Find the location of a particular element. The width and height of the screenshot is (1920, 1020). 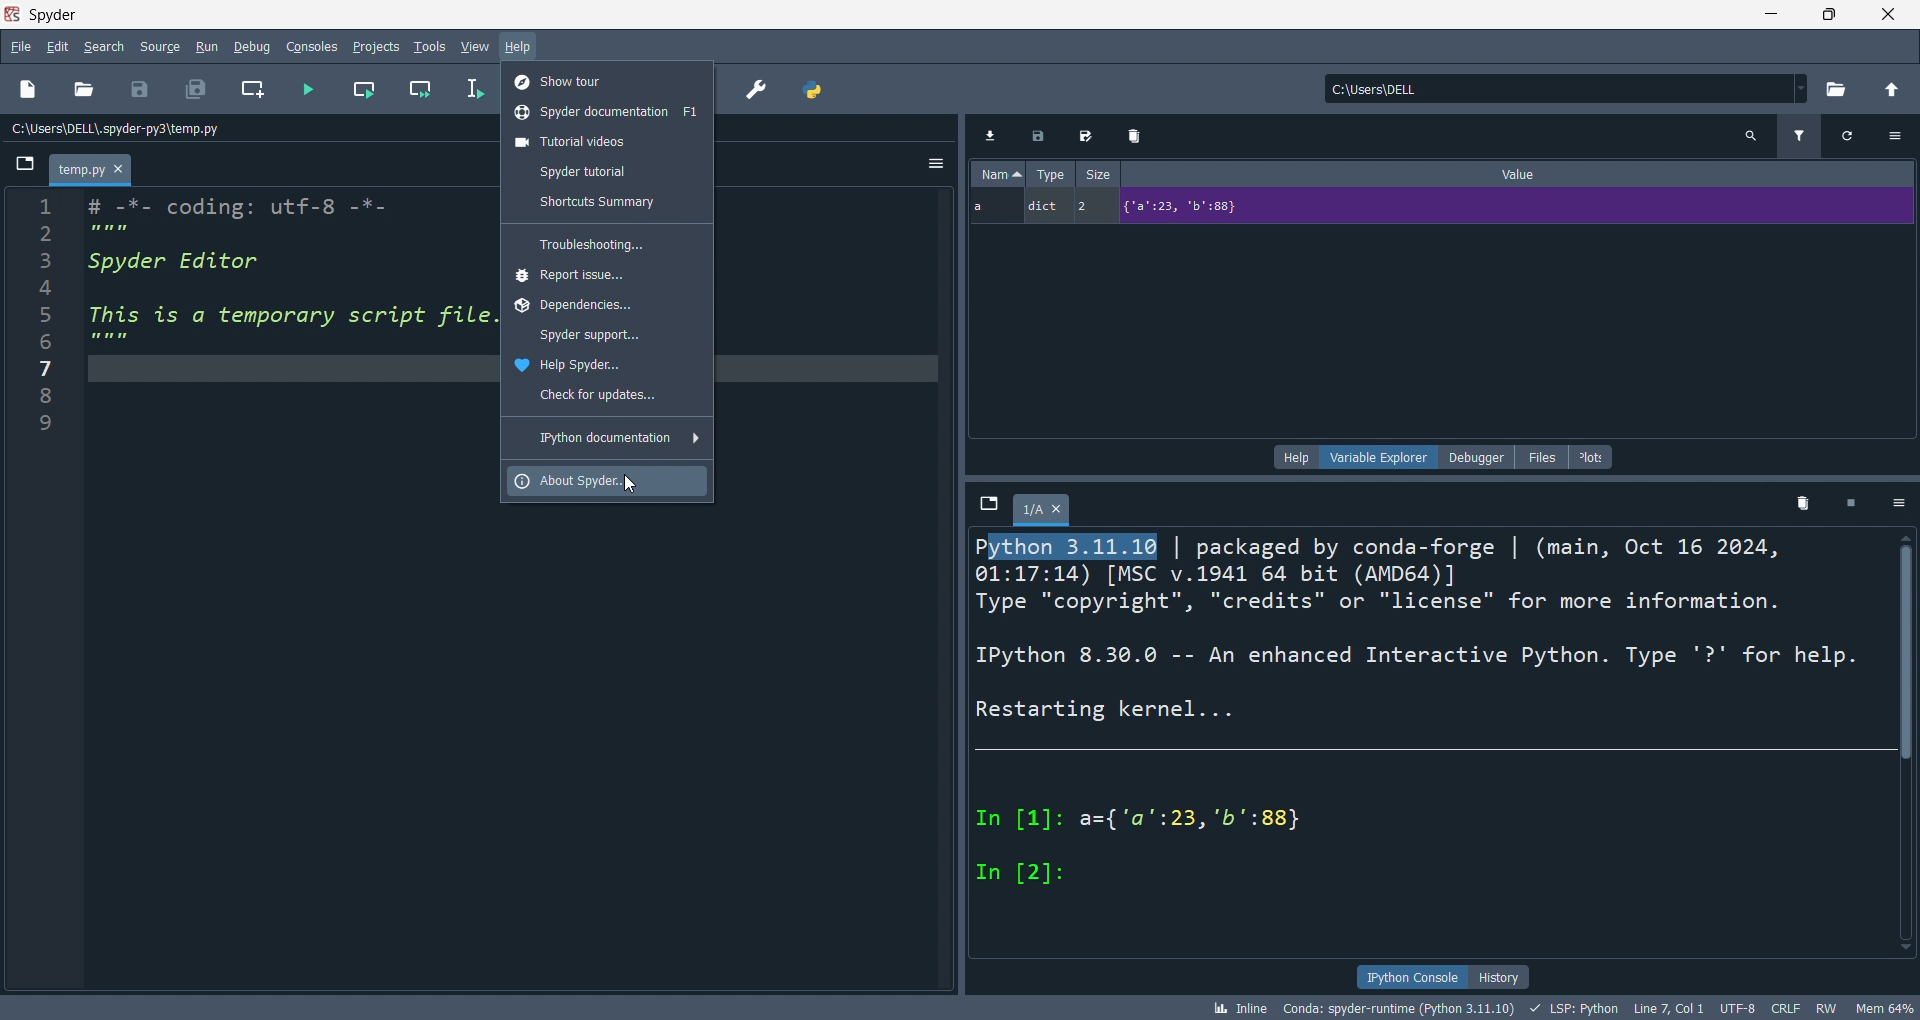

consoles is located at coordinates (312, 47).